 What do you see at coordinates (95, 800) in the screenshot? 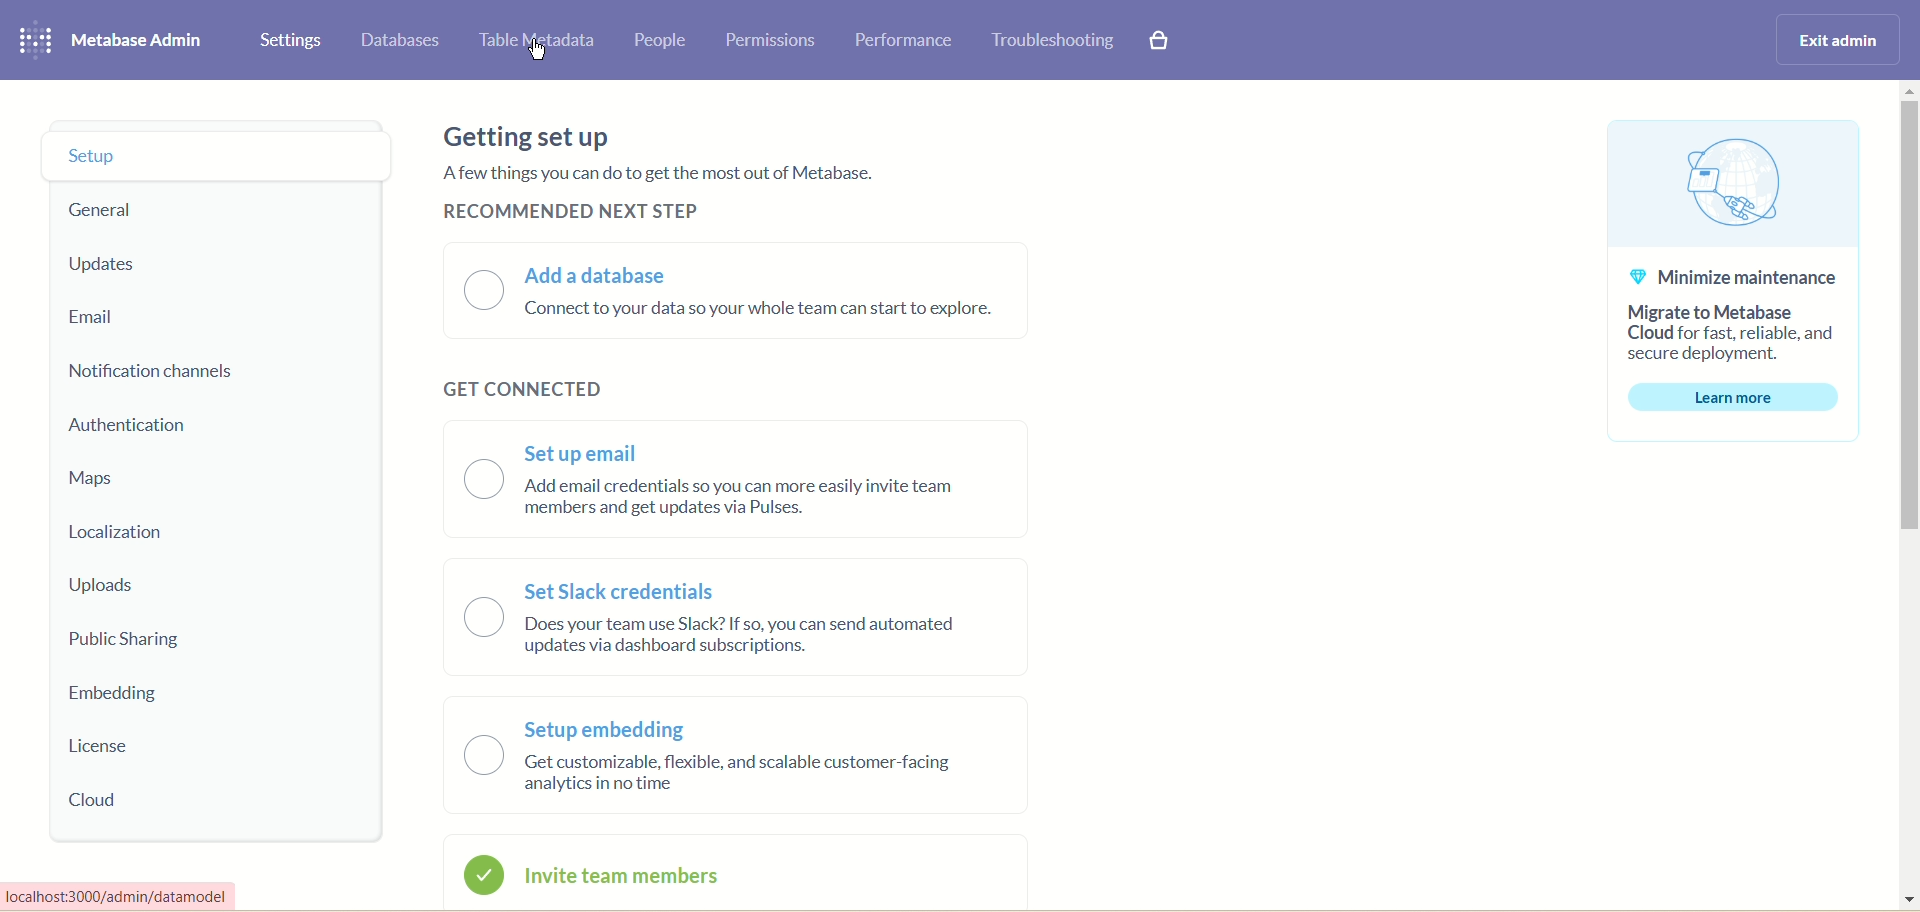
I see `cloud` at bounding box center [95, 800].